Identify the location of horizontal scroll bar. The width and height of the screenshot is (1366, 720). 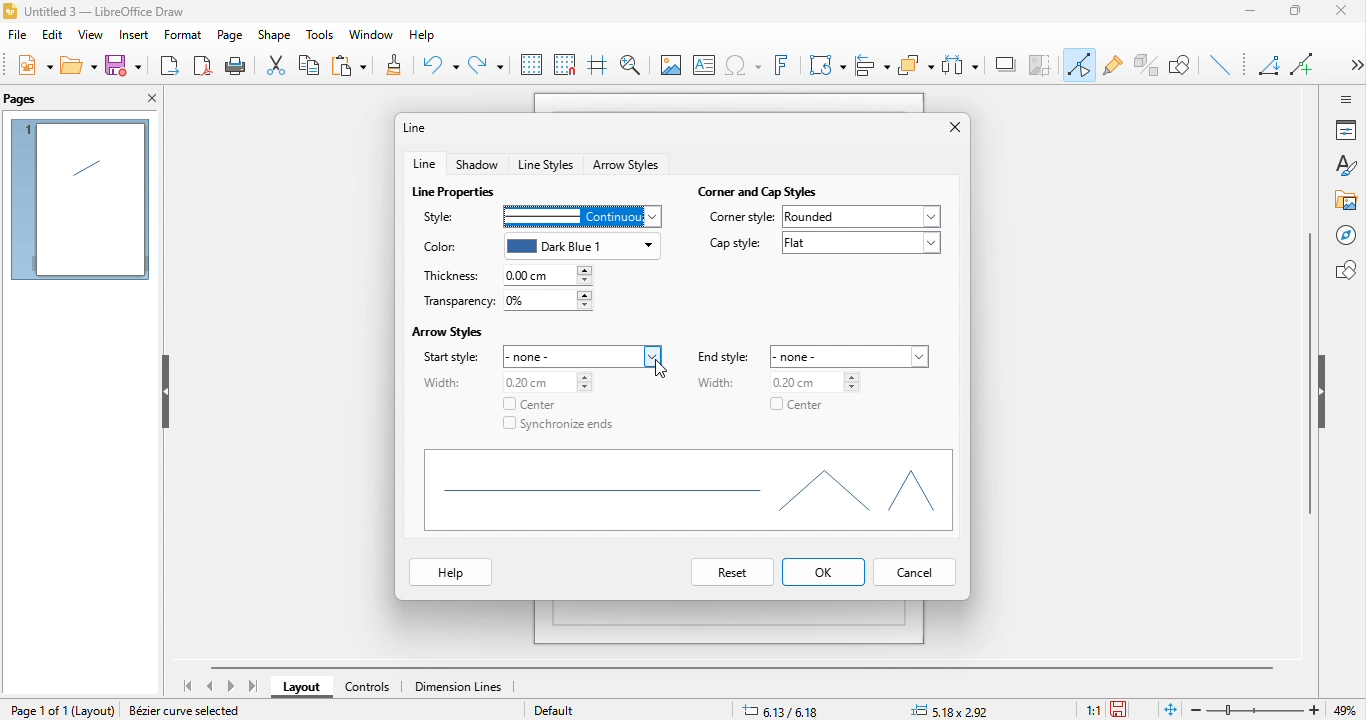
(748, 665).